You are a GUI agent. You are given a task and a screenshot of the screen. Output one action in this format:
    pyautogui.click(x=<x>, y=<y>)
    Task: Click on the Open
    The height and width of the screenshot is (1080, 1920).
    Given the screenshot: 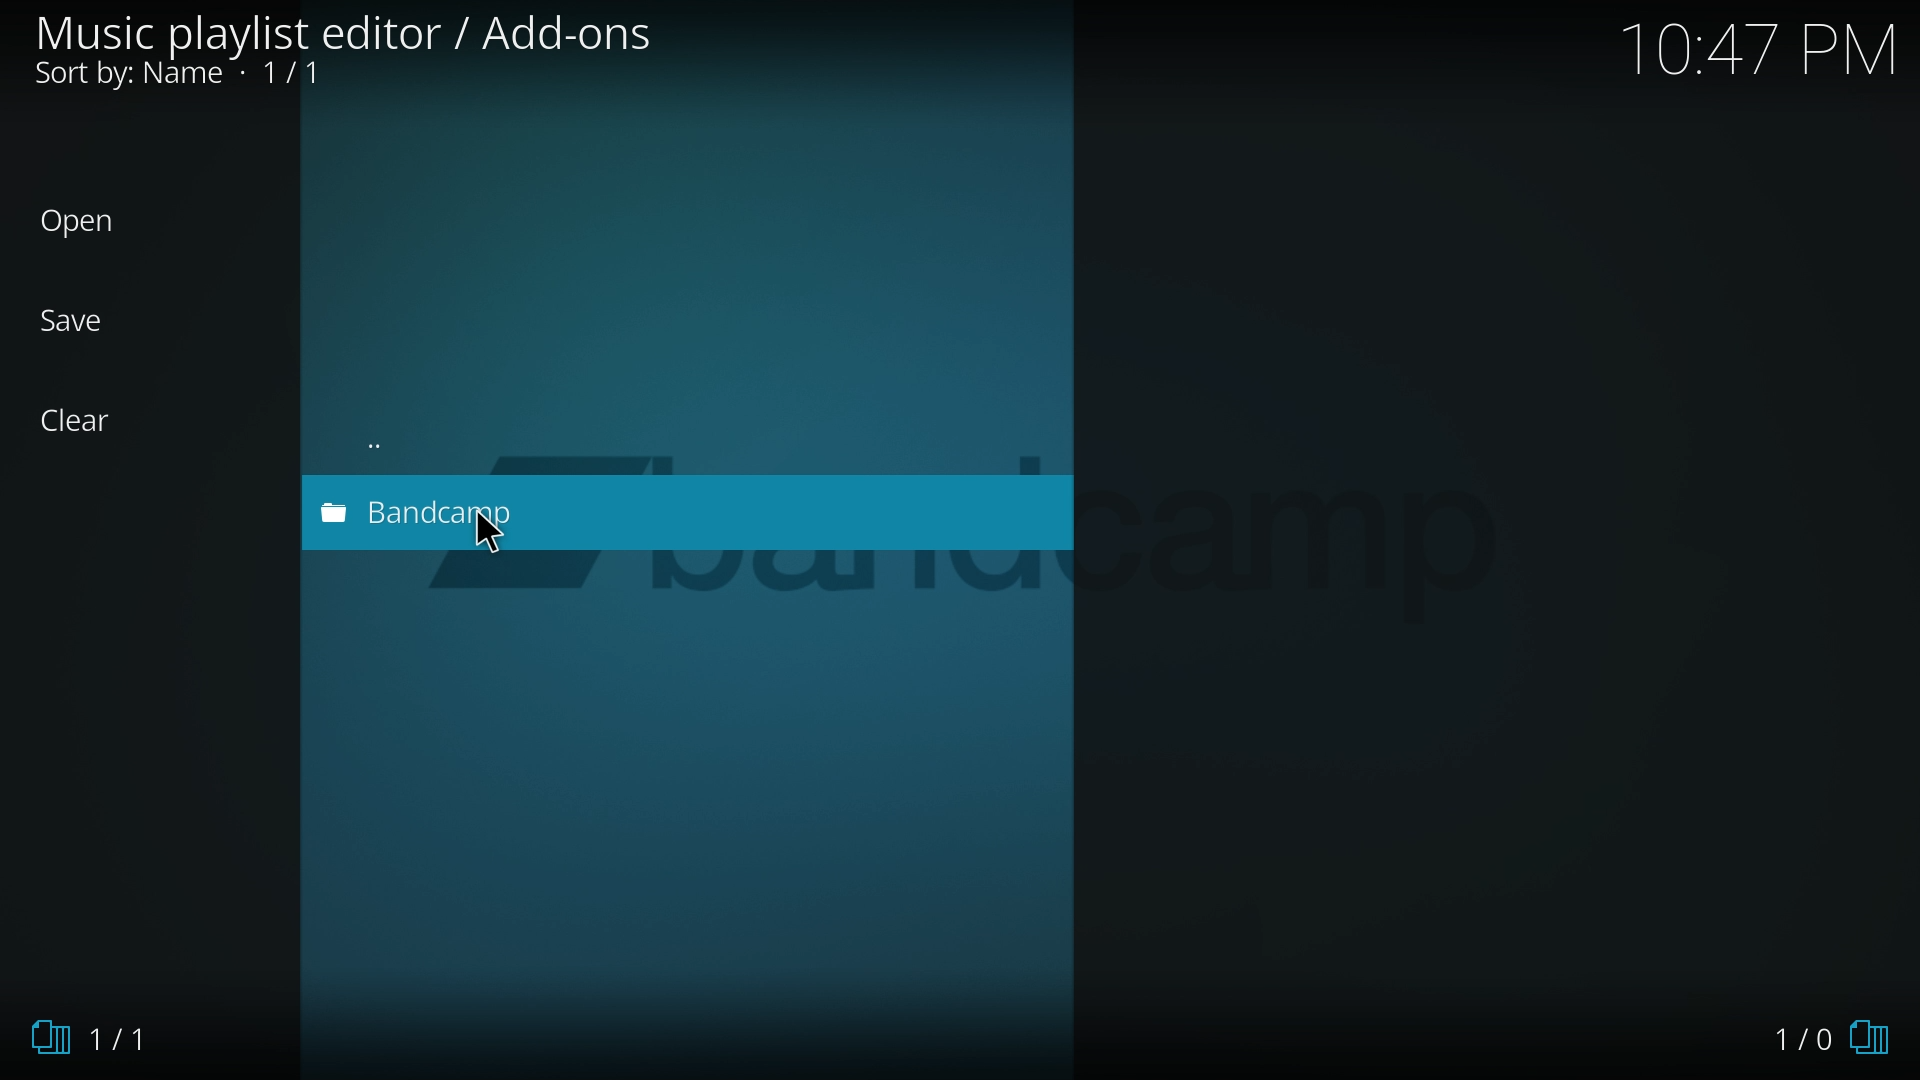 What is the action you would take?
    pyautogui.click(x=94, y=223)
    